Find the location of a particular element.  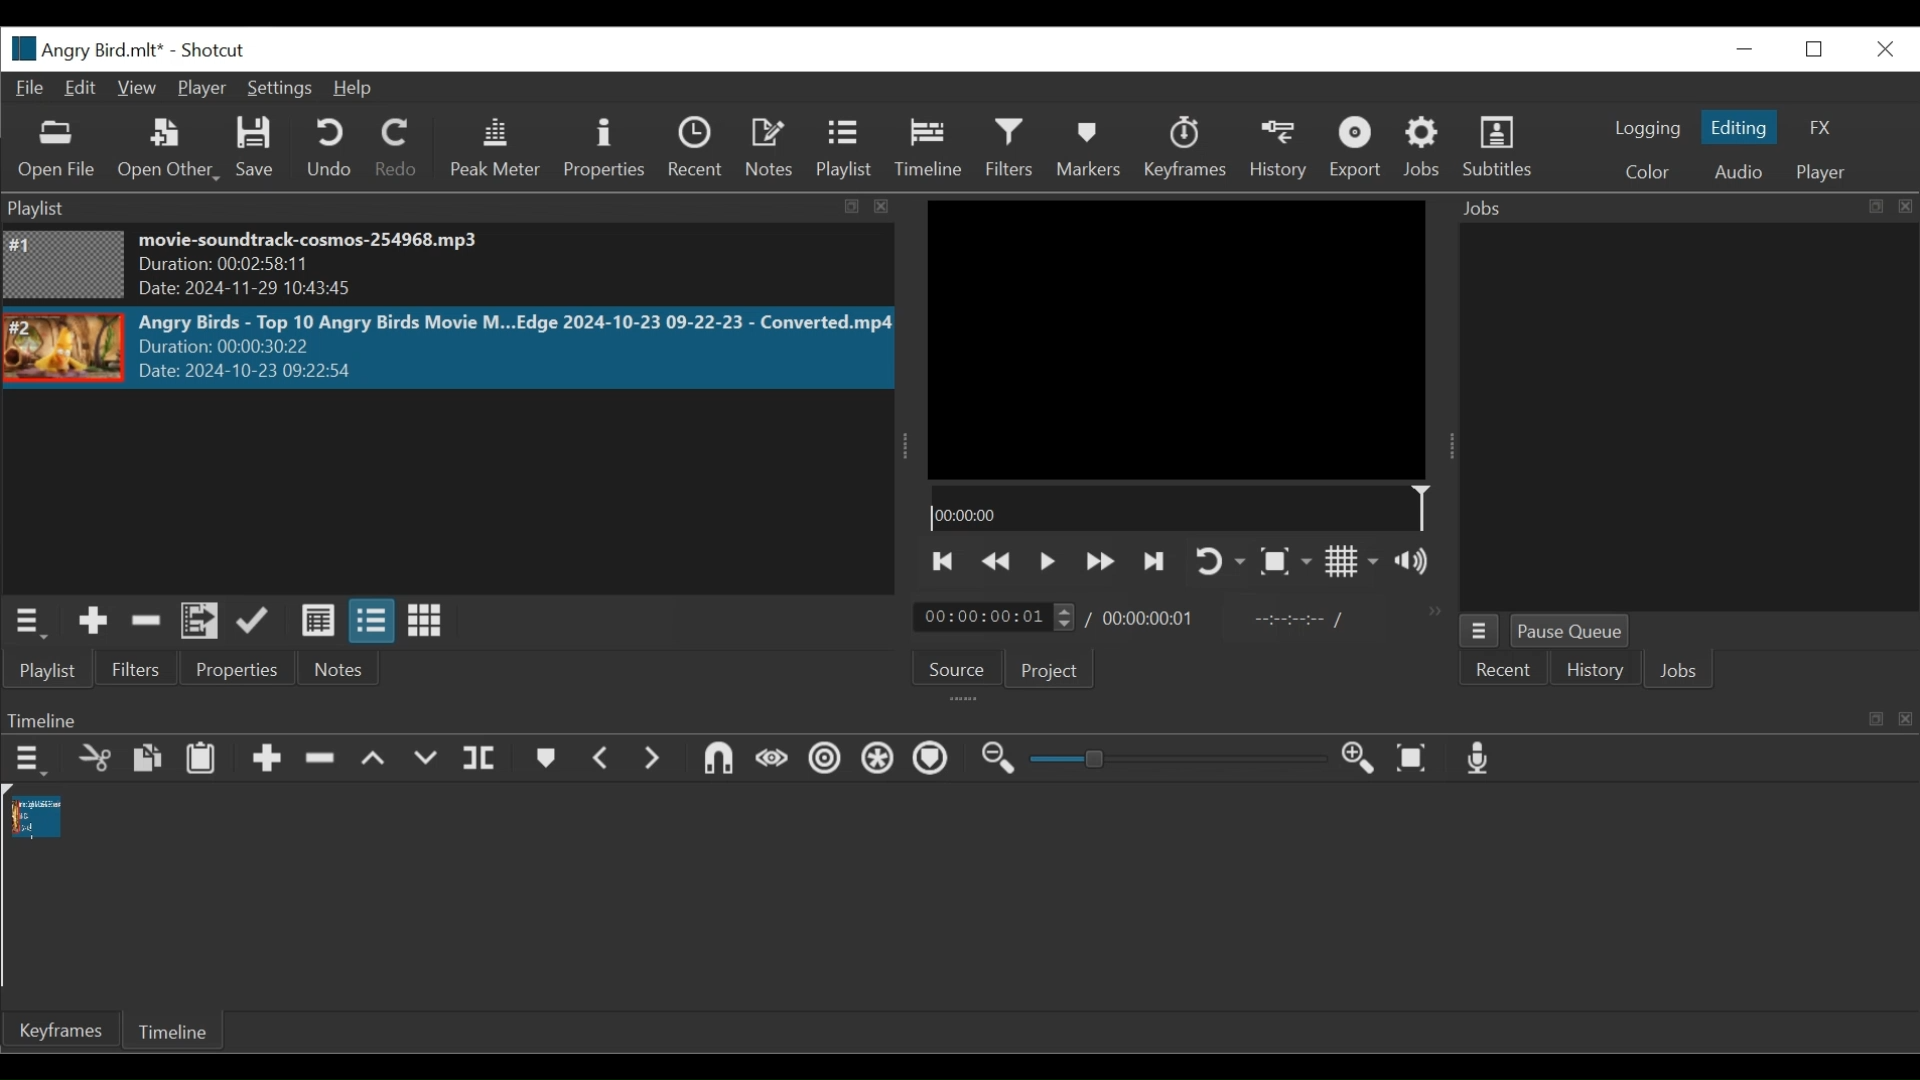

Record audio is located at coordinates (1480, 759).